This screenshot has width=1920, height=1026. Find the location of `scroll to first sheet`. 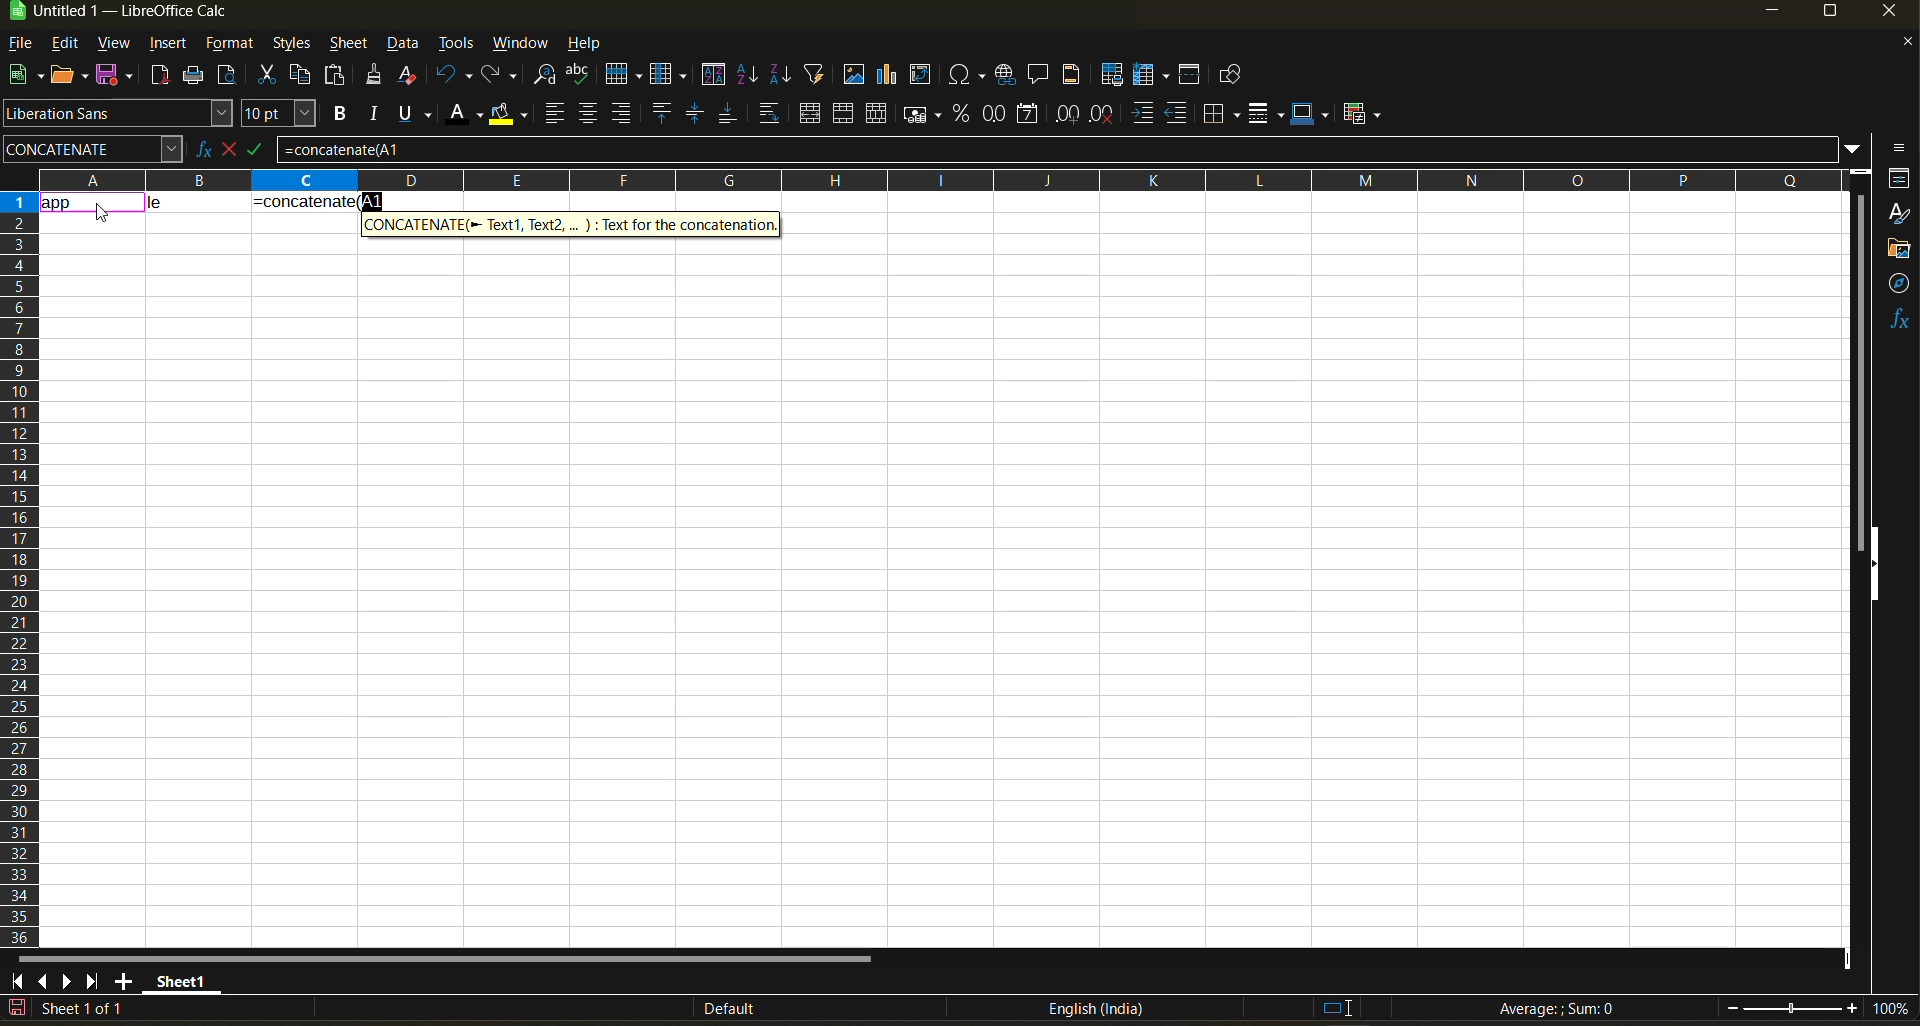

scroll to first sheet is located at coordinates (18, 978).